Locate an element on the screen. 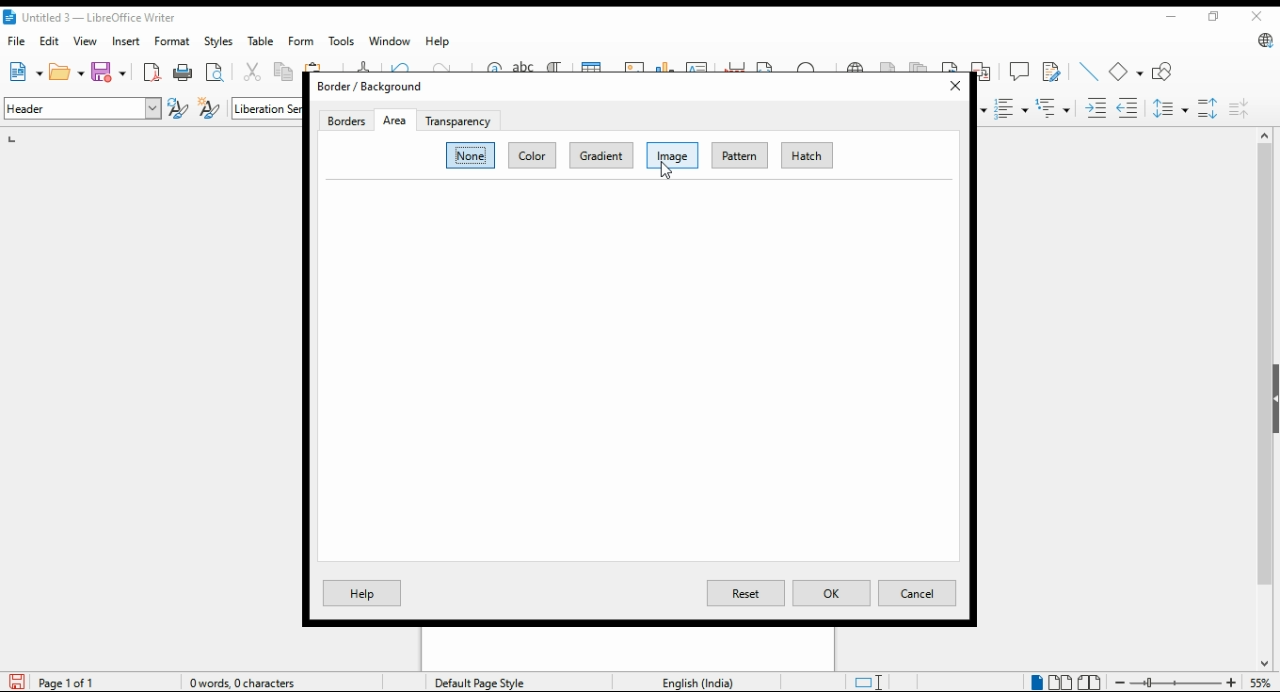  multipage view is located at coordinates (1062, 683).